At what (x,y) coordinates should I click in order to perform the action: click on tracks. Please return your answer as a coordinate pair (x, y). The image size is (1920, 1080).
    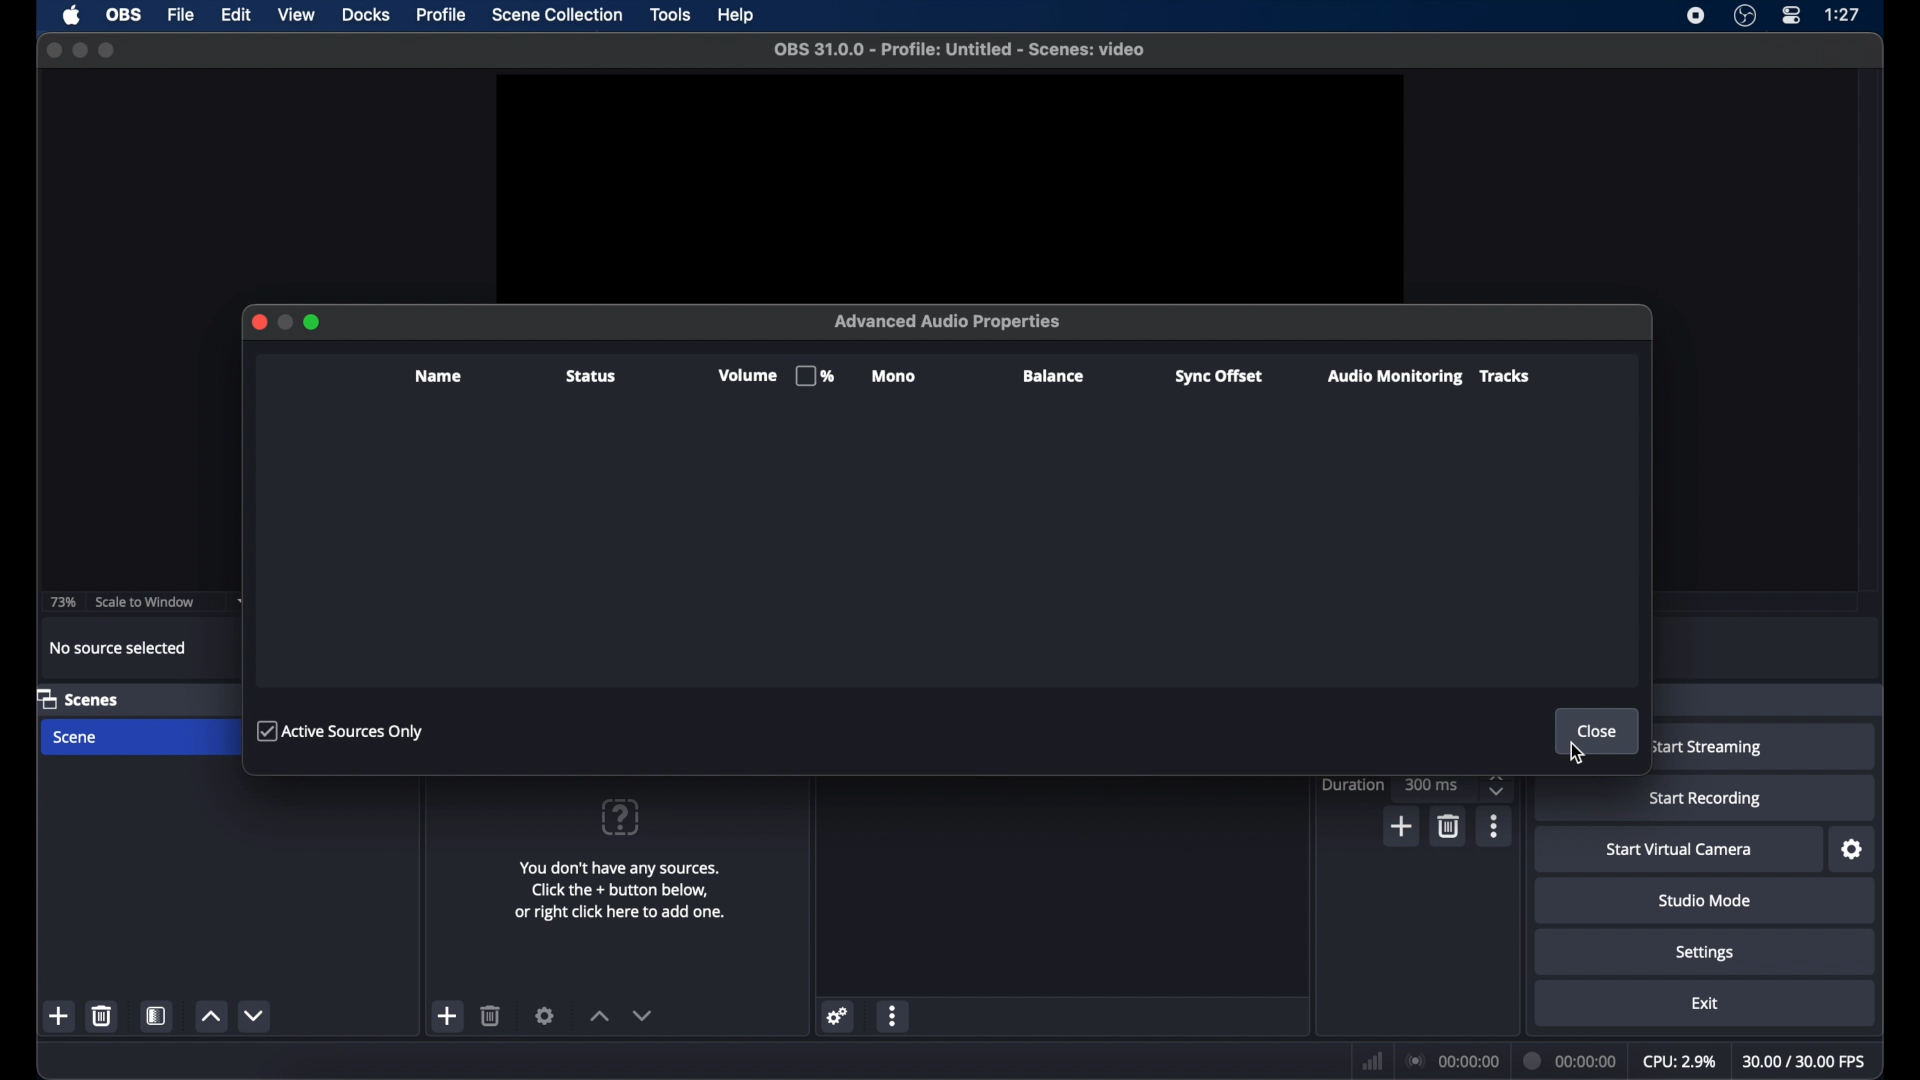
    Looking at the image, I should click on (1505, 376).